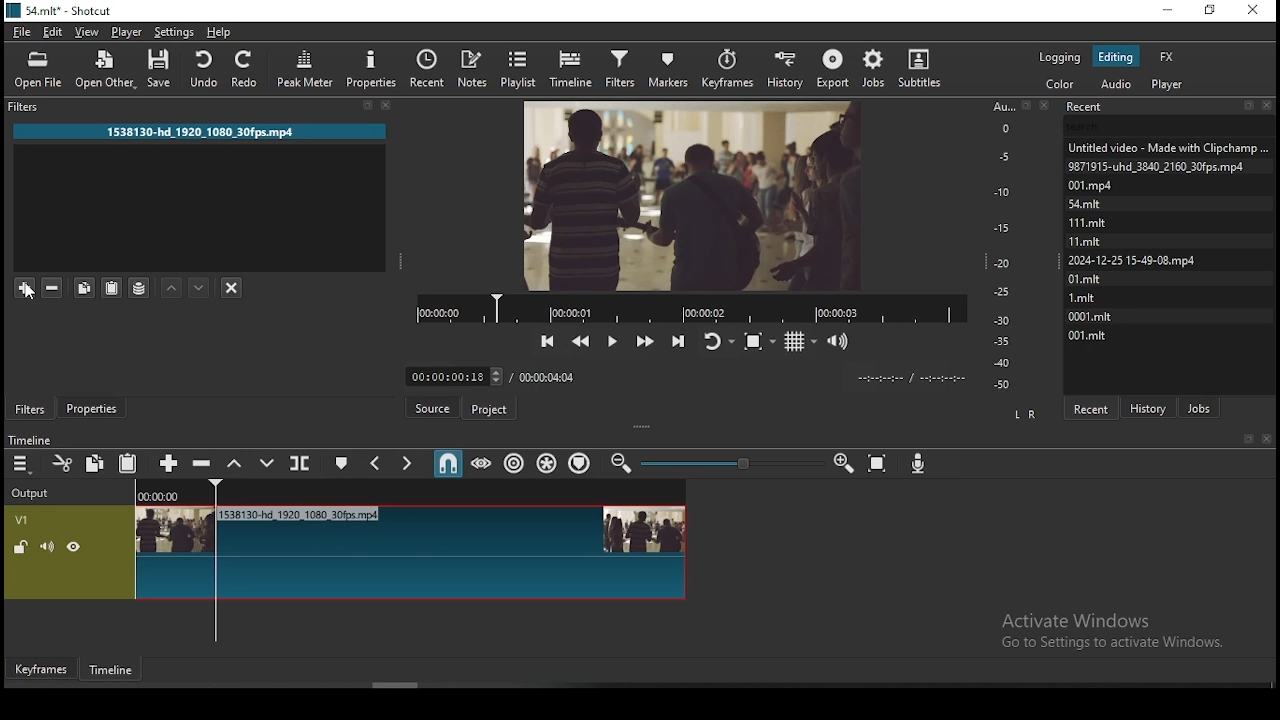  What do you see at coordinates (717, 339) in the screenshot?
I see `toggle player looping` at bounding box center [717, 339].